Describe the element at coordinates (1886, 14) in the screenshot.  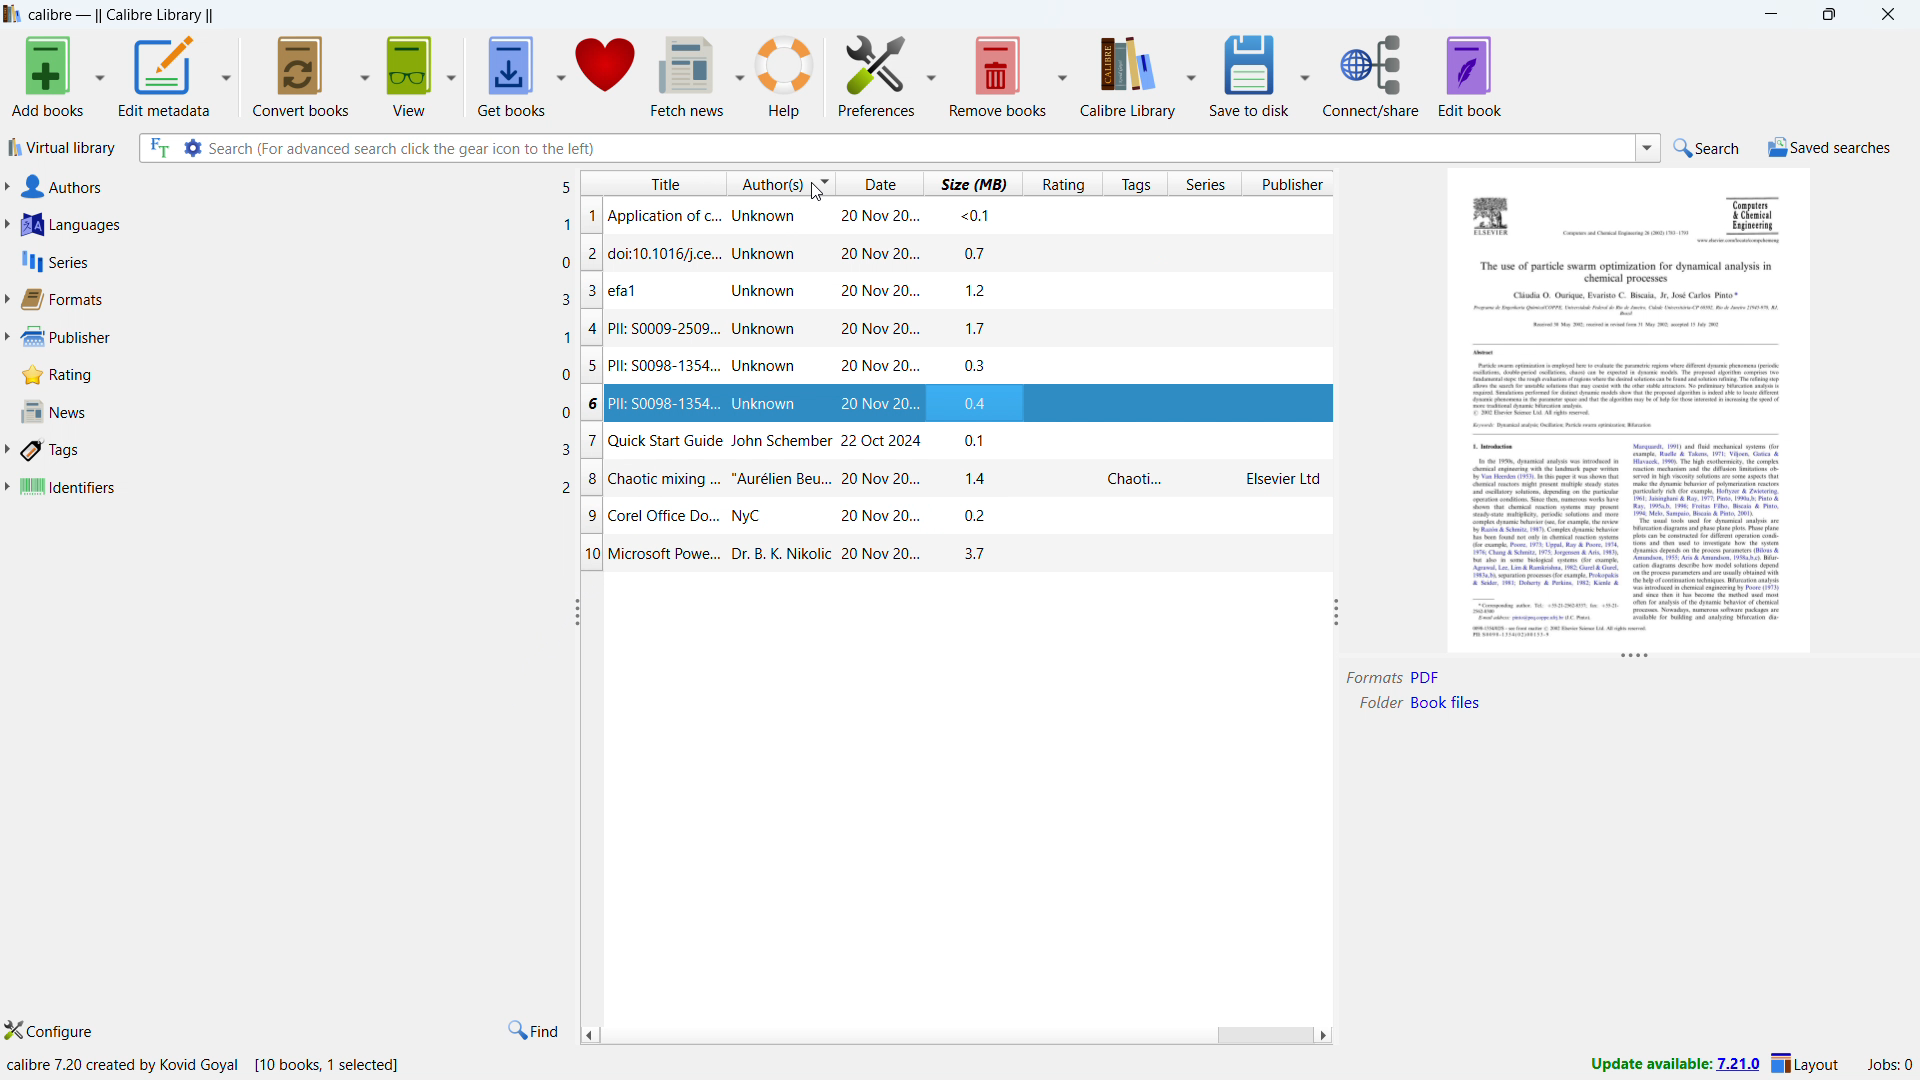
I see `close` at that location.